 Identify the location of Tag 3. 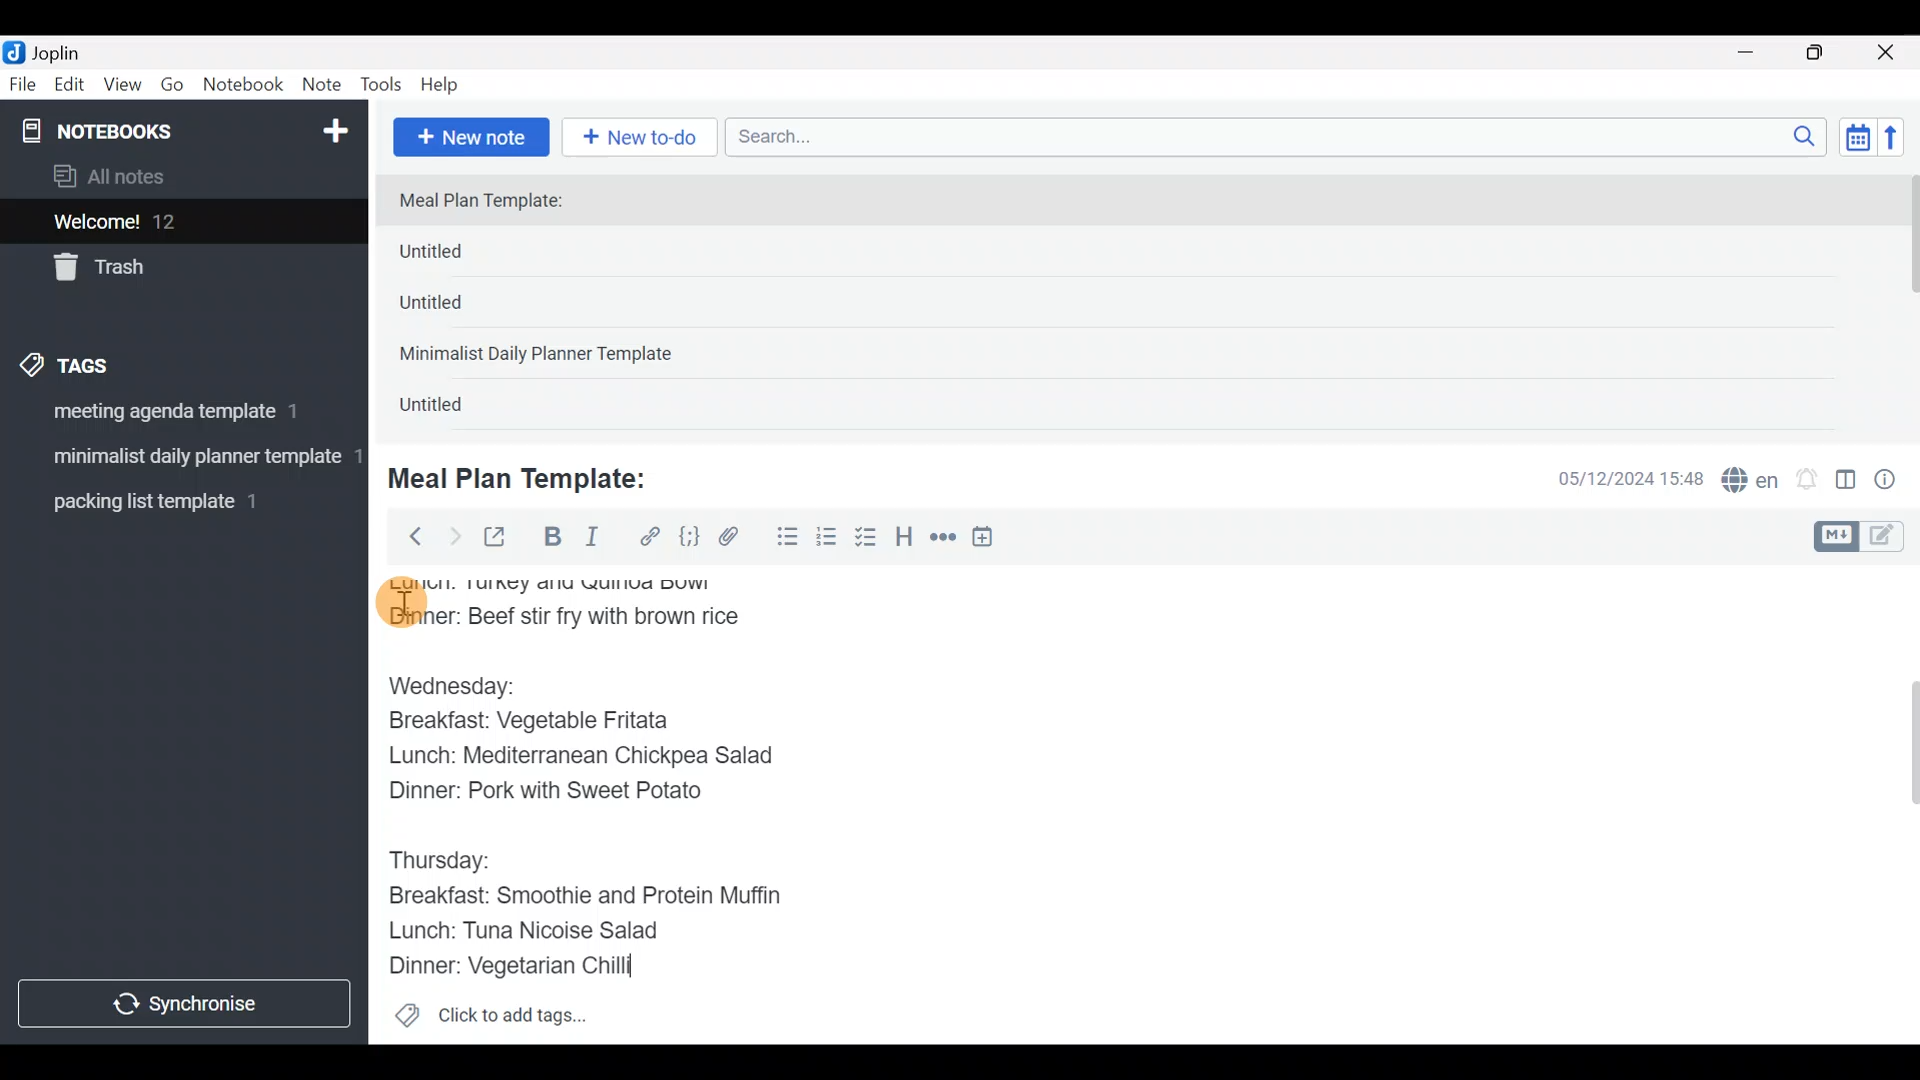
(177, 501).